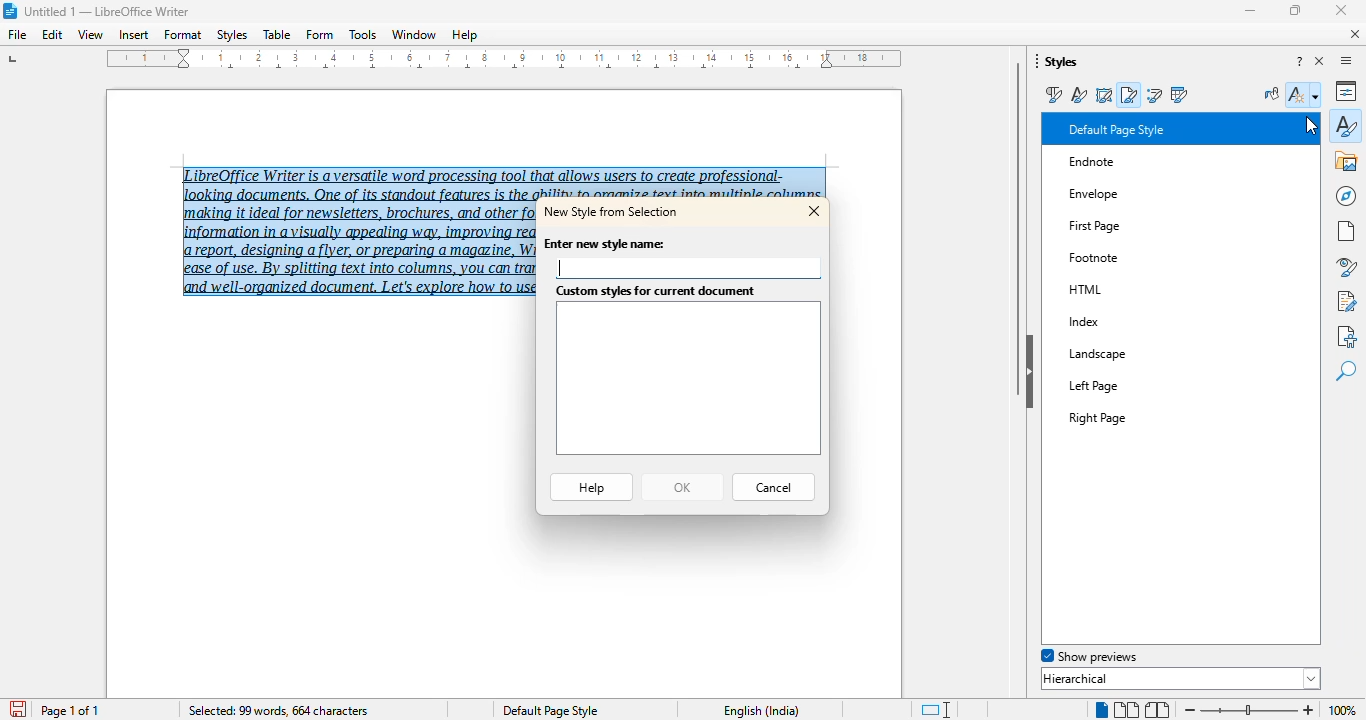 The height and width of the screenshot is (720, 1366). I want to click on  LibreOffice Writer is a versatile word processing tool that allows users to create professional-‘making it ideal for newsletters, brochures, and other formatted content, Columns help structure report, designing a flyer, or preparing a magazine, Writer's column feature offers flexibility and ease of use. By splitting text into columns, you can transform a plain block of text into an elegant and well-organized document. Let's explore how to use this feature! (text selected), so click(352, 225).